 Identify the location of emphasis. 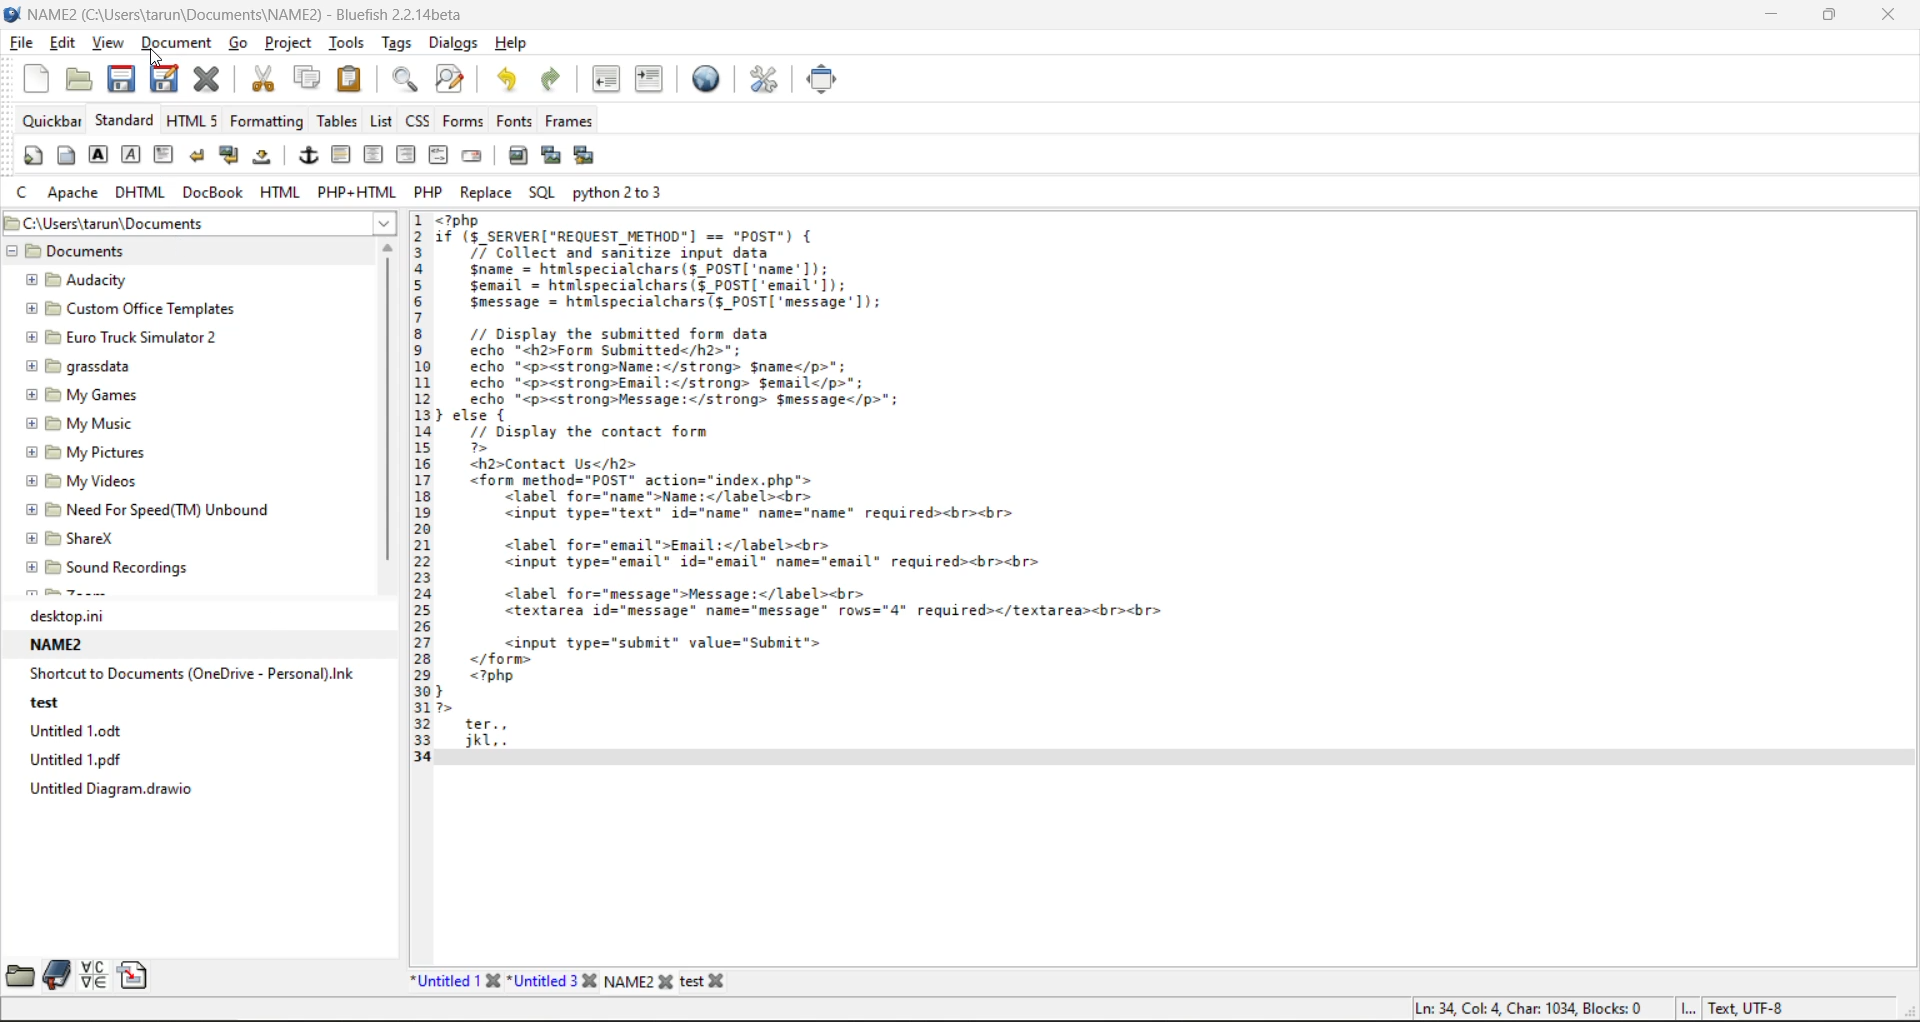
(132, 156).